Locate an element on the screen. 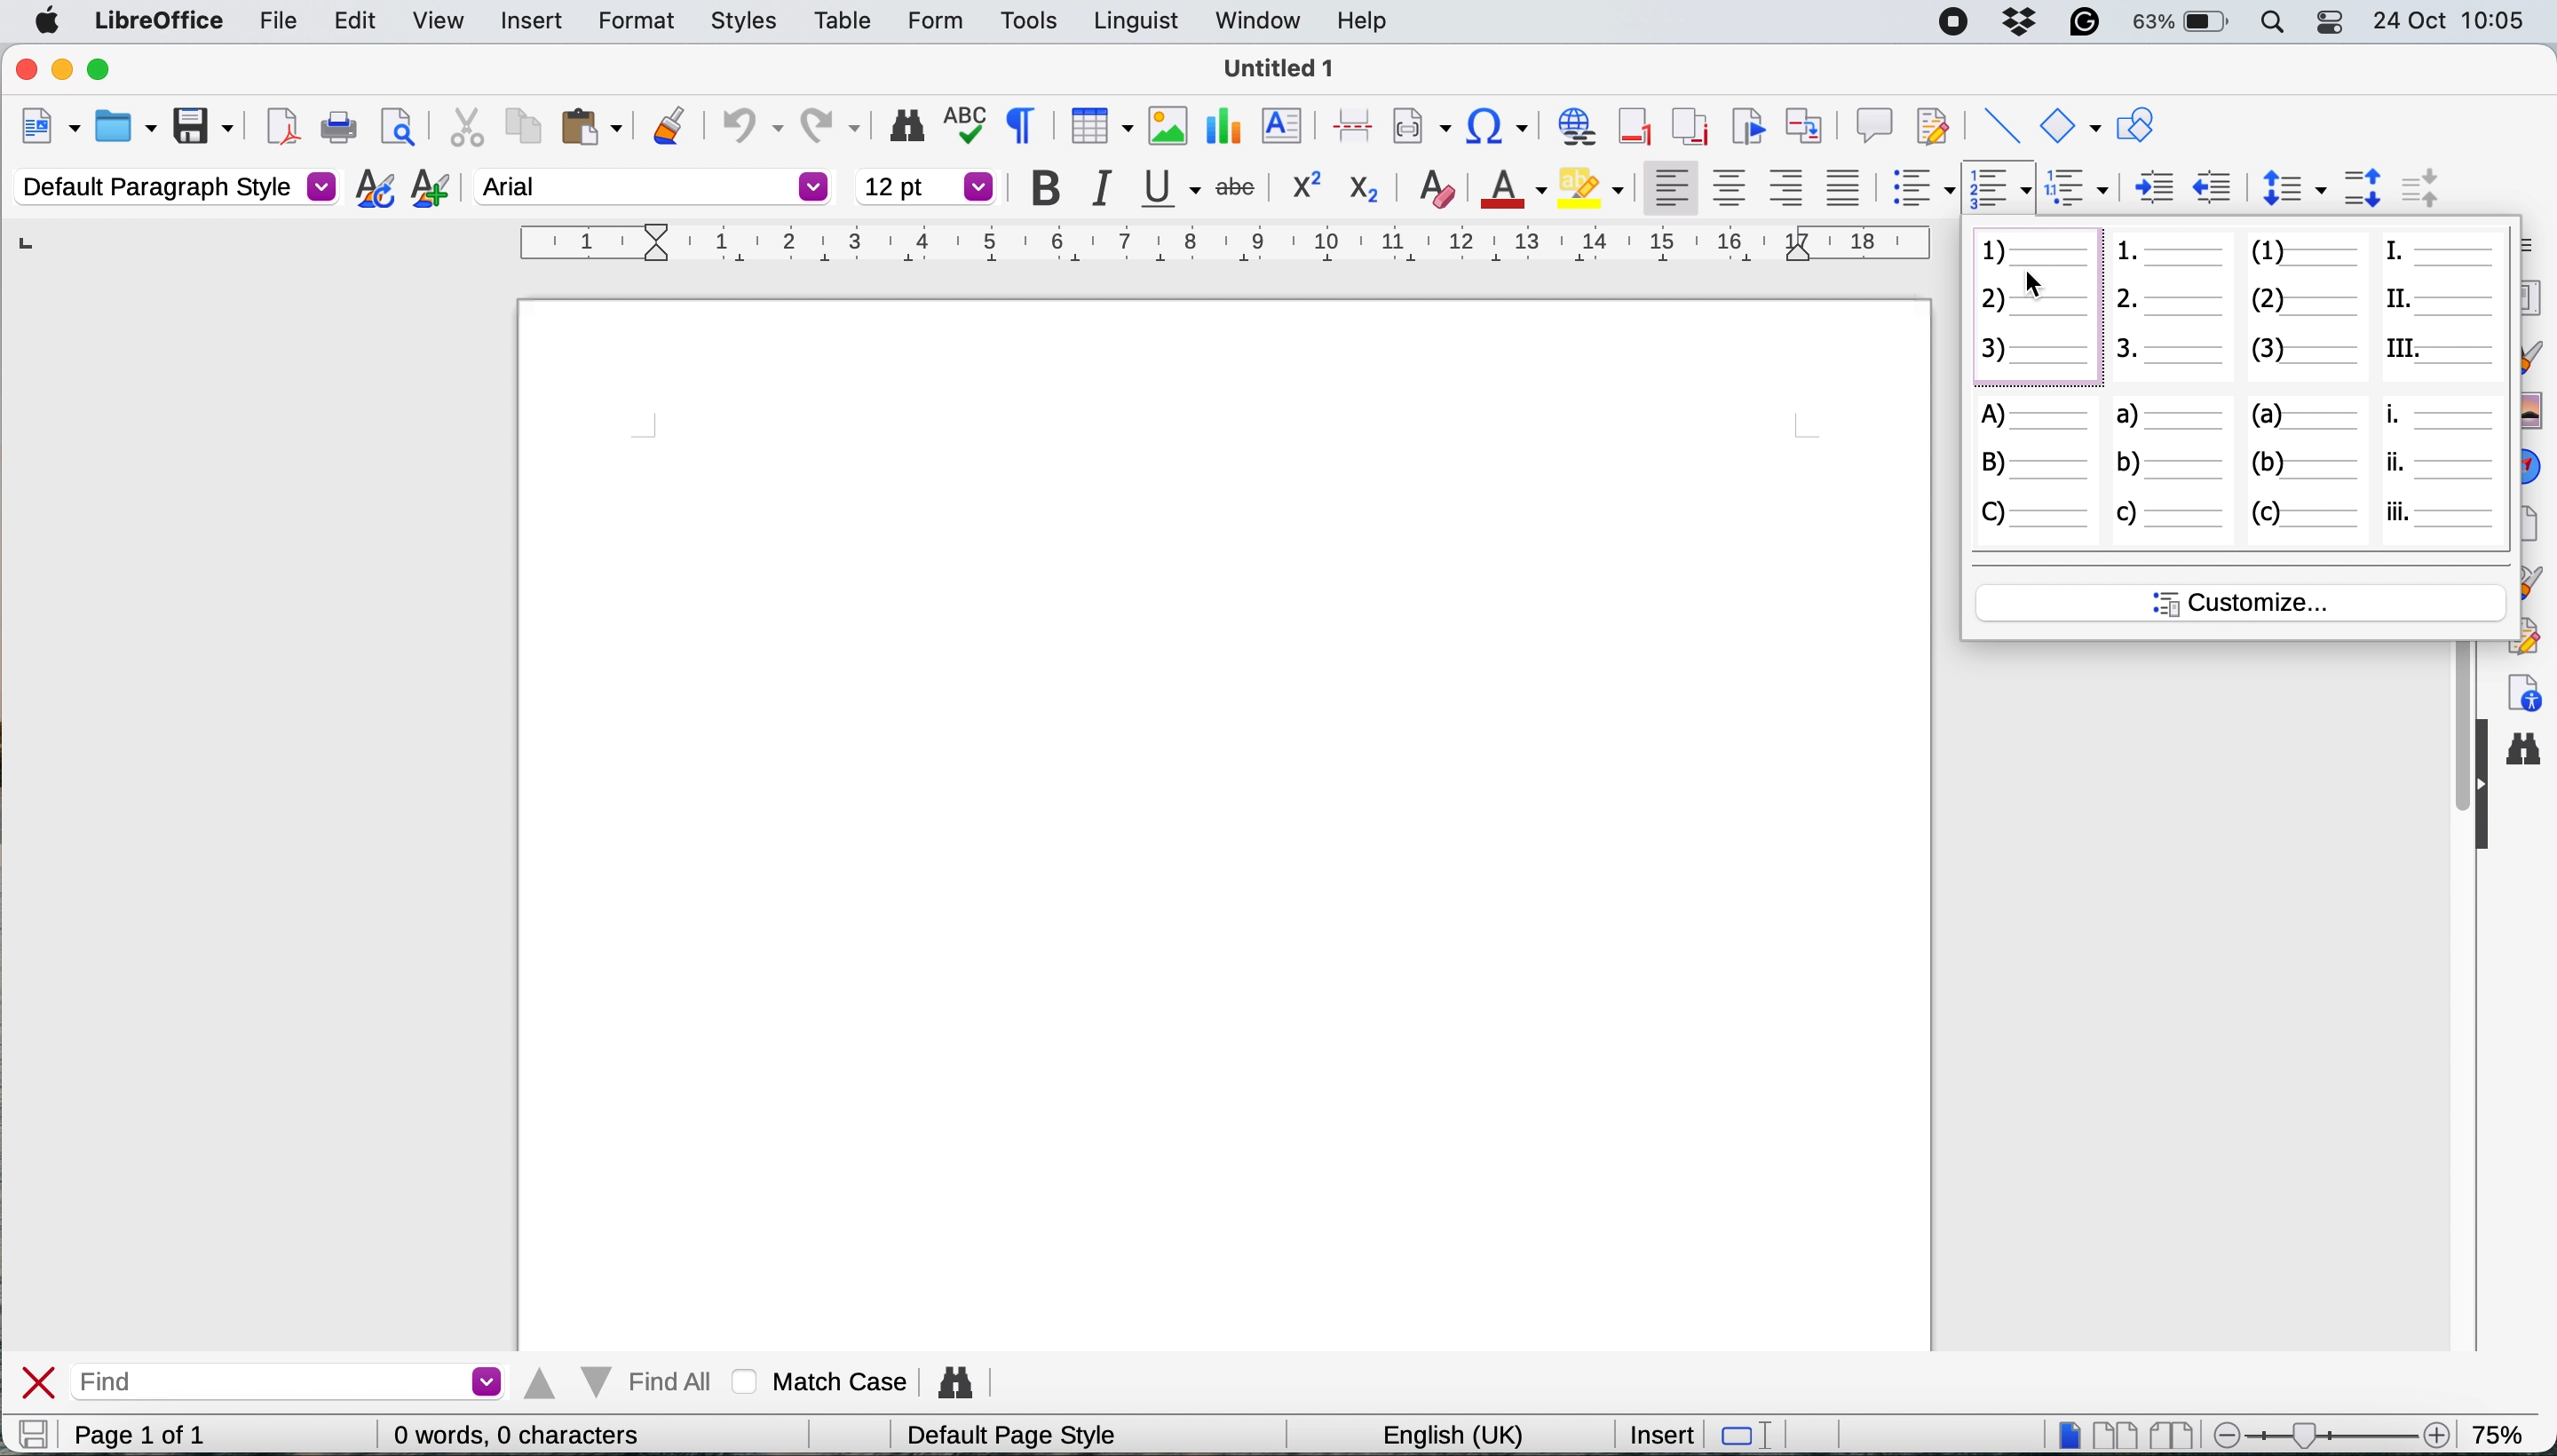 This screenshot has height=1456, width=2557. increase indent is located at coordinates (2214, 185).